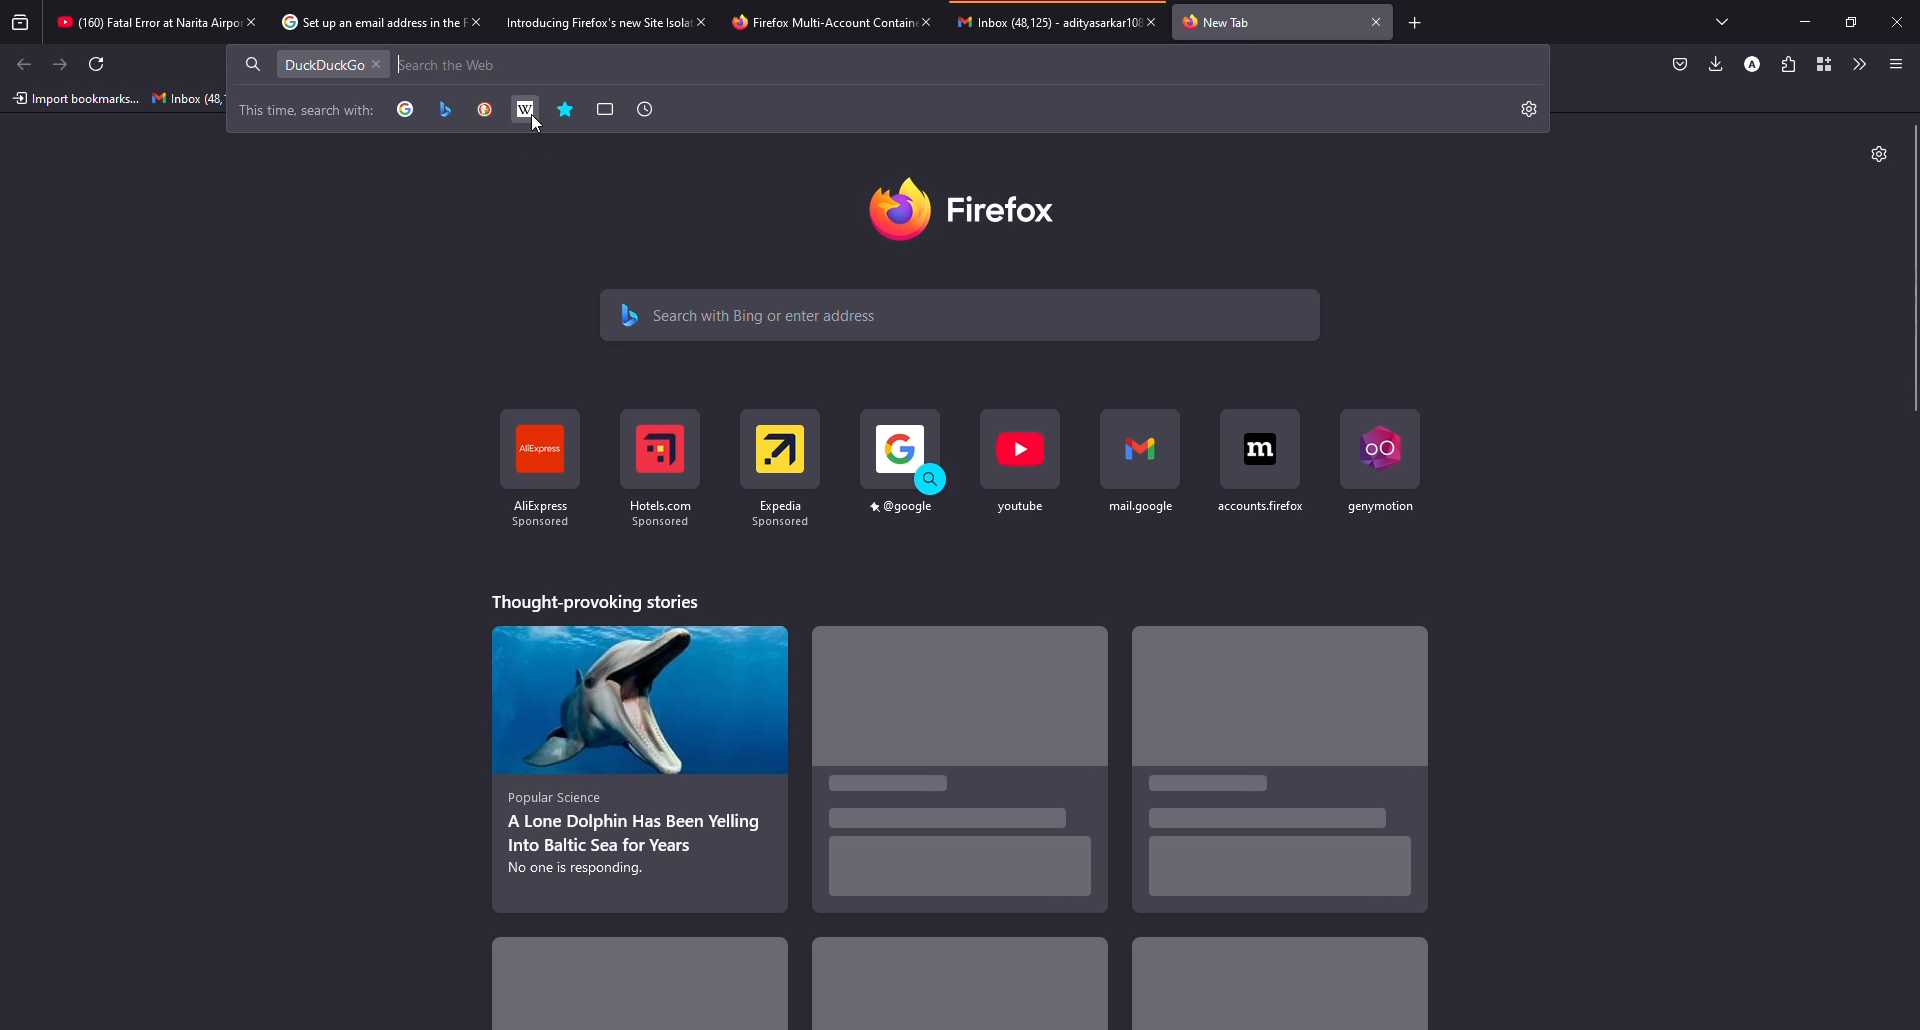 The image size is (1920, 1030). What do you see at coordinates (928, 21) in the screenshot?
I see `close` at bounding box center [928, 21].